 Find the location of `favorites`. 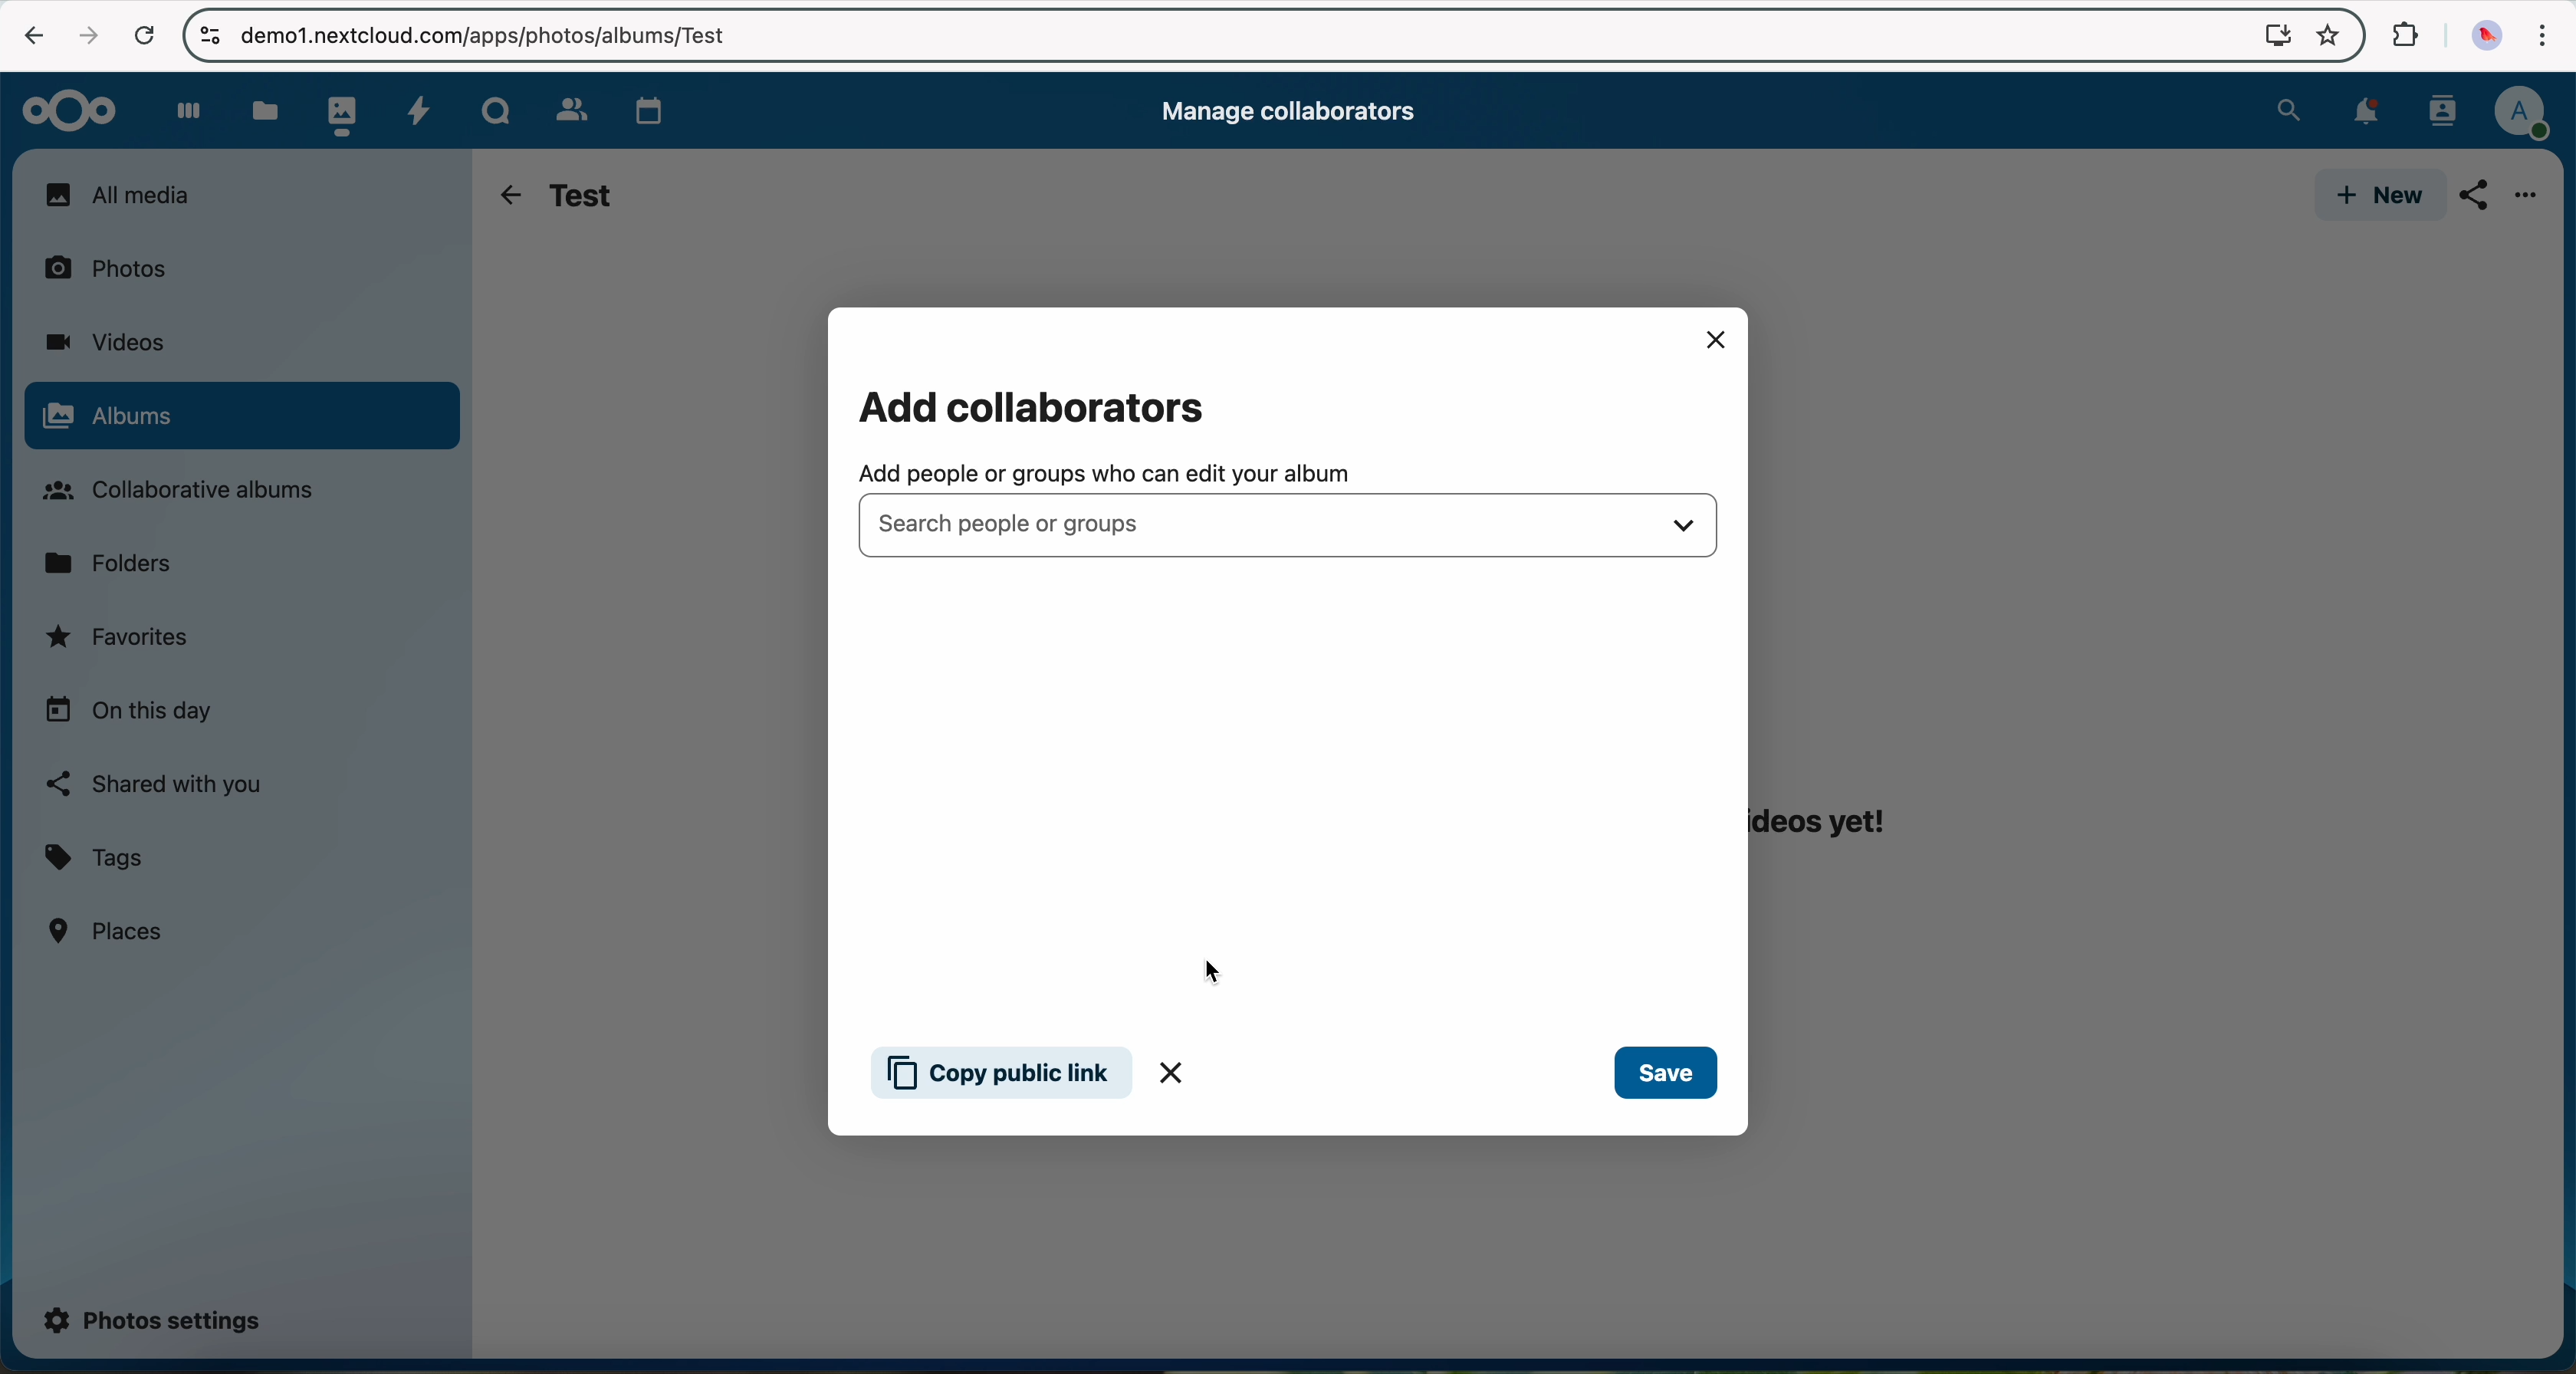

favorites is located at coordinates (121, 642).